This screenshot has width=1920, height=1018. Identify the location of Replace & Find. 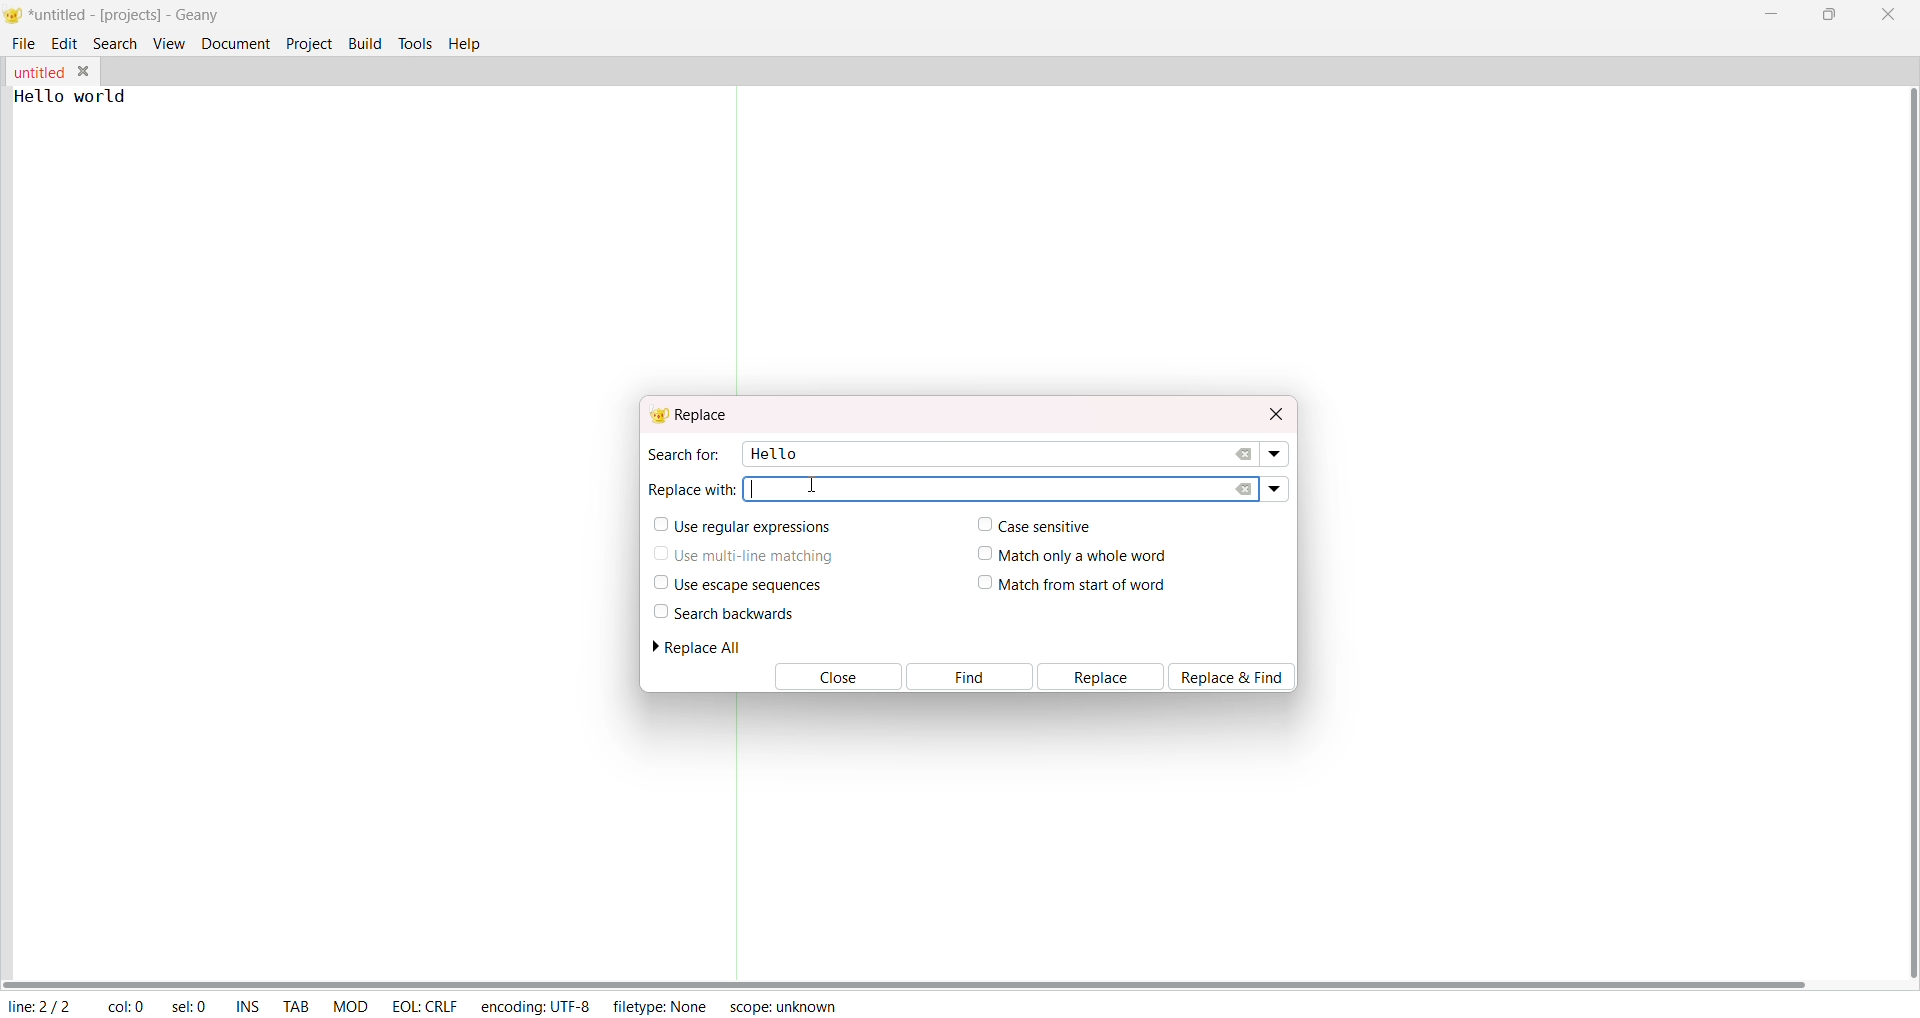
(1238, 676).